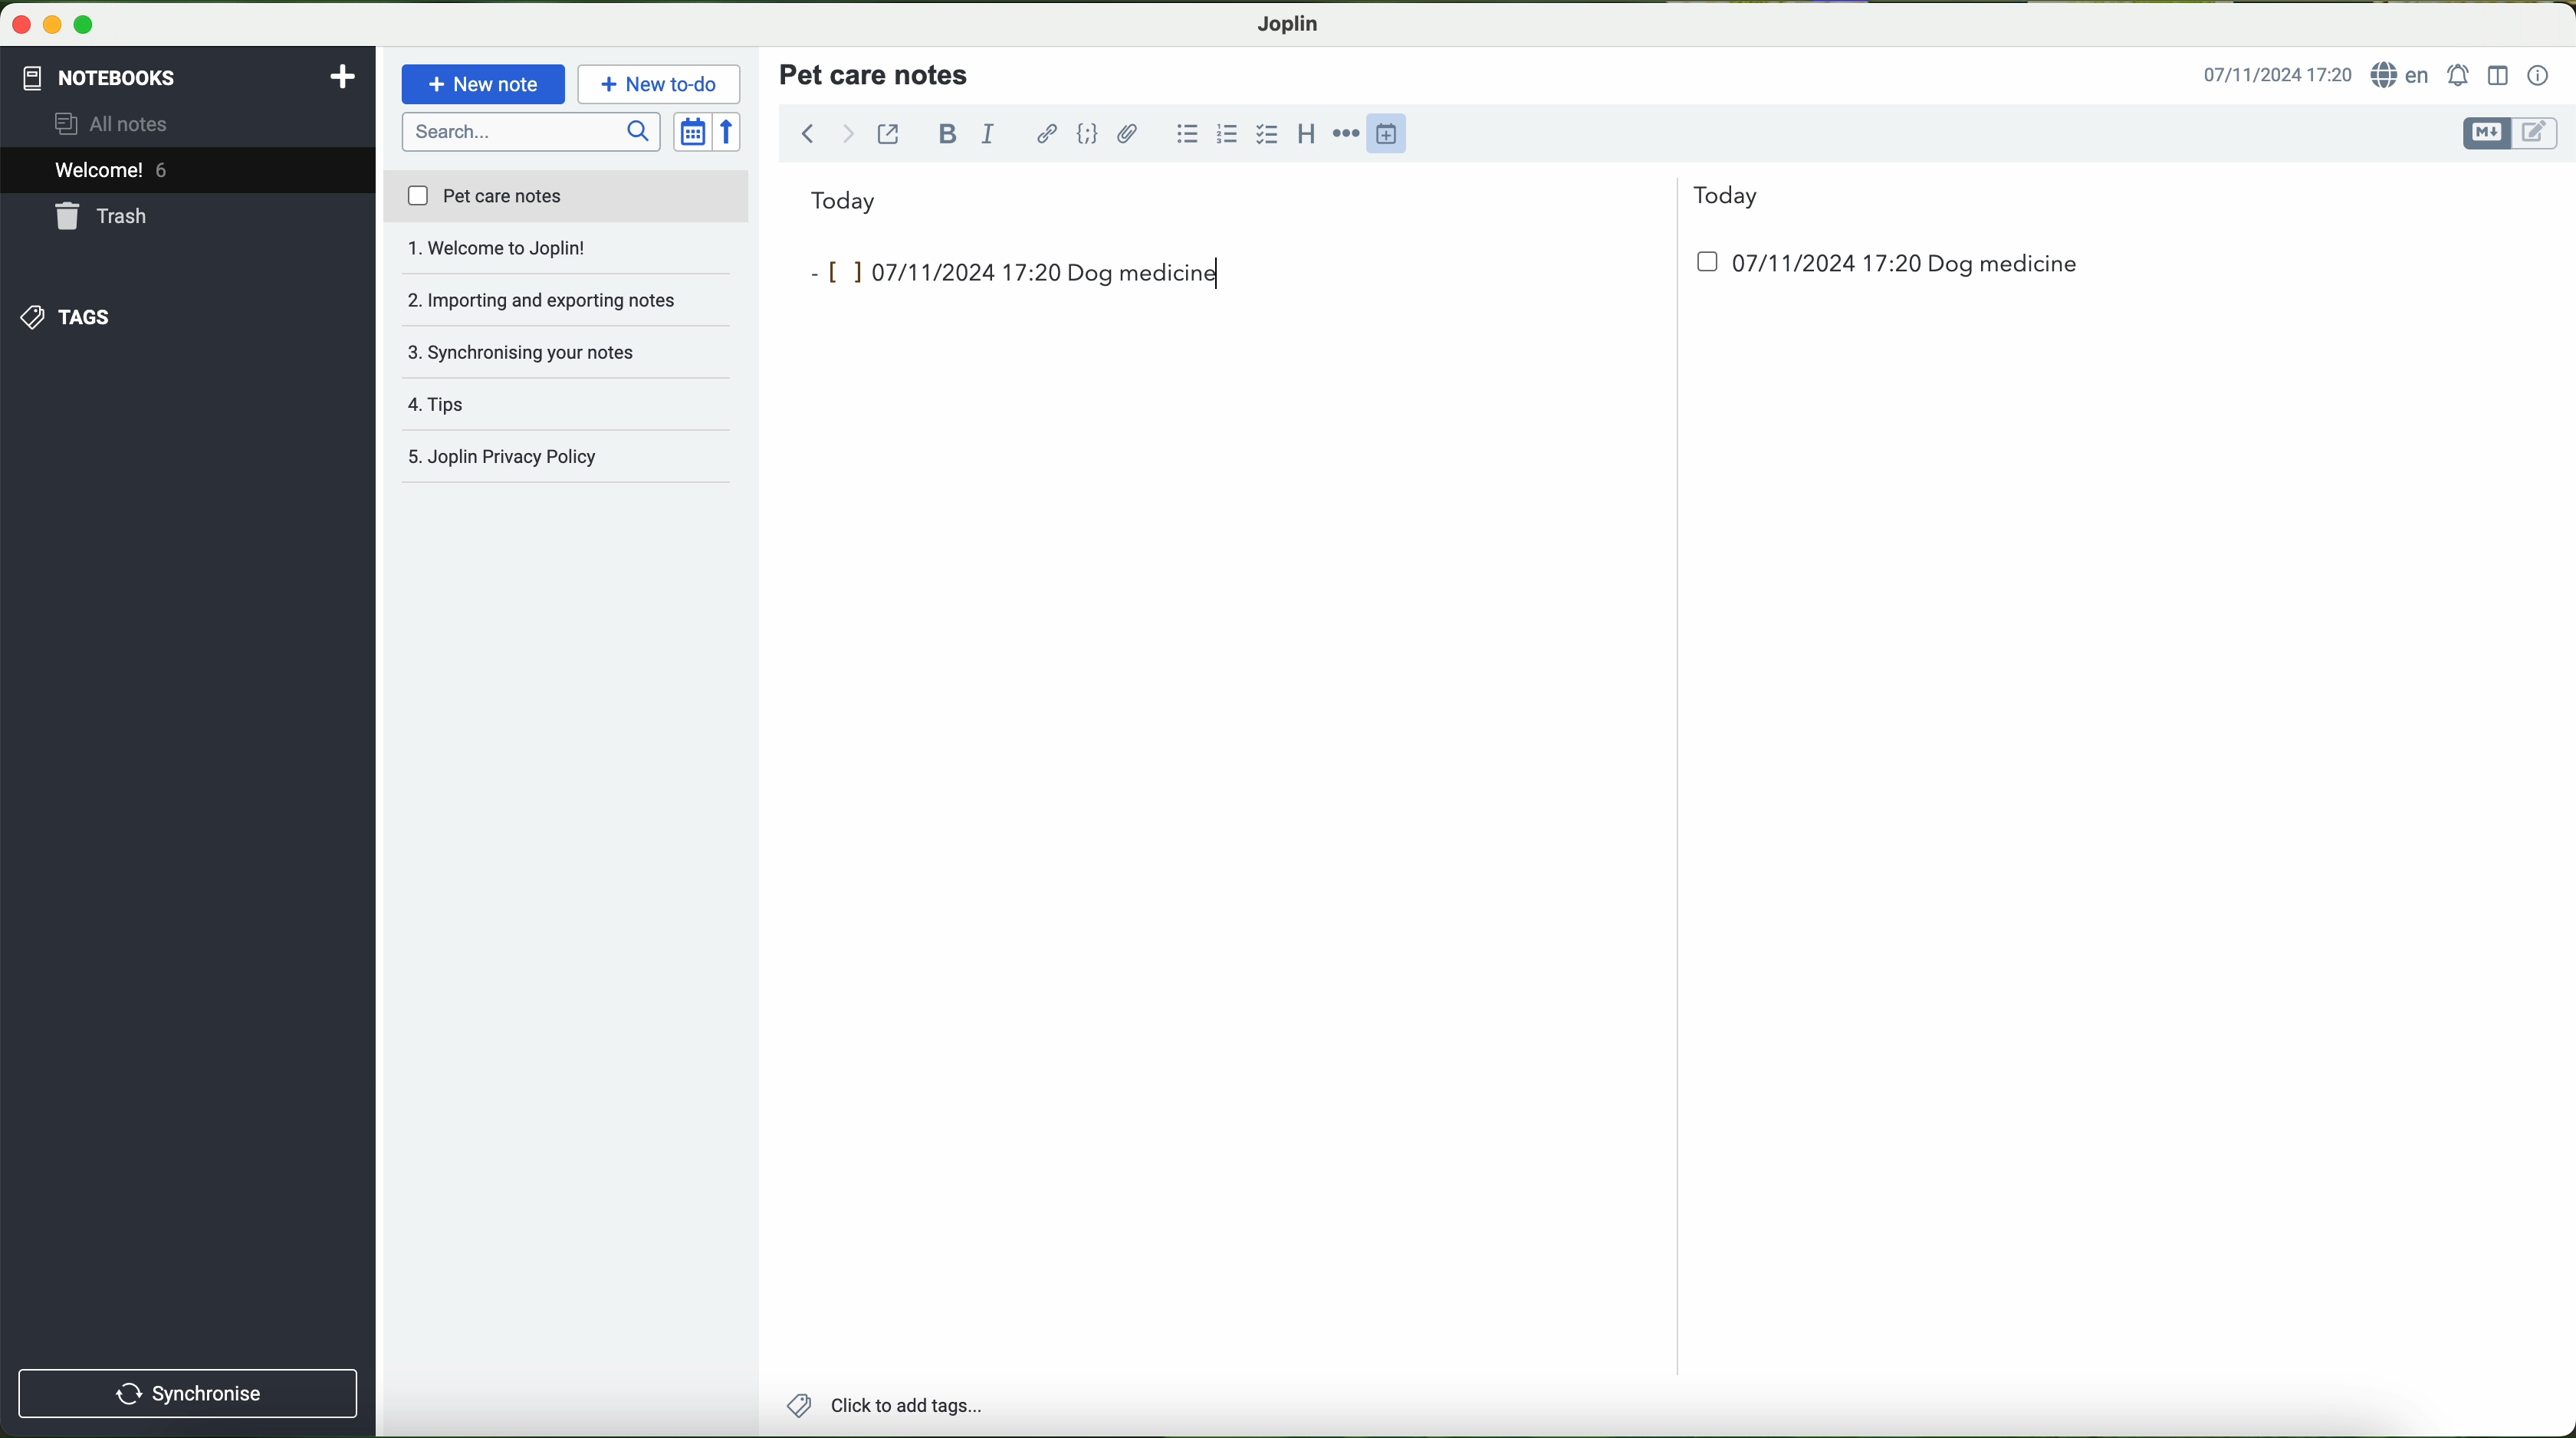  Describe the element at coordinates (117, 125) in the screenshot. I see `all notes` at that location.